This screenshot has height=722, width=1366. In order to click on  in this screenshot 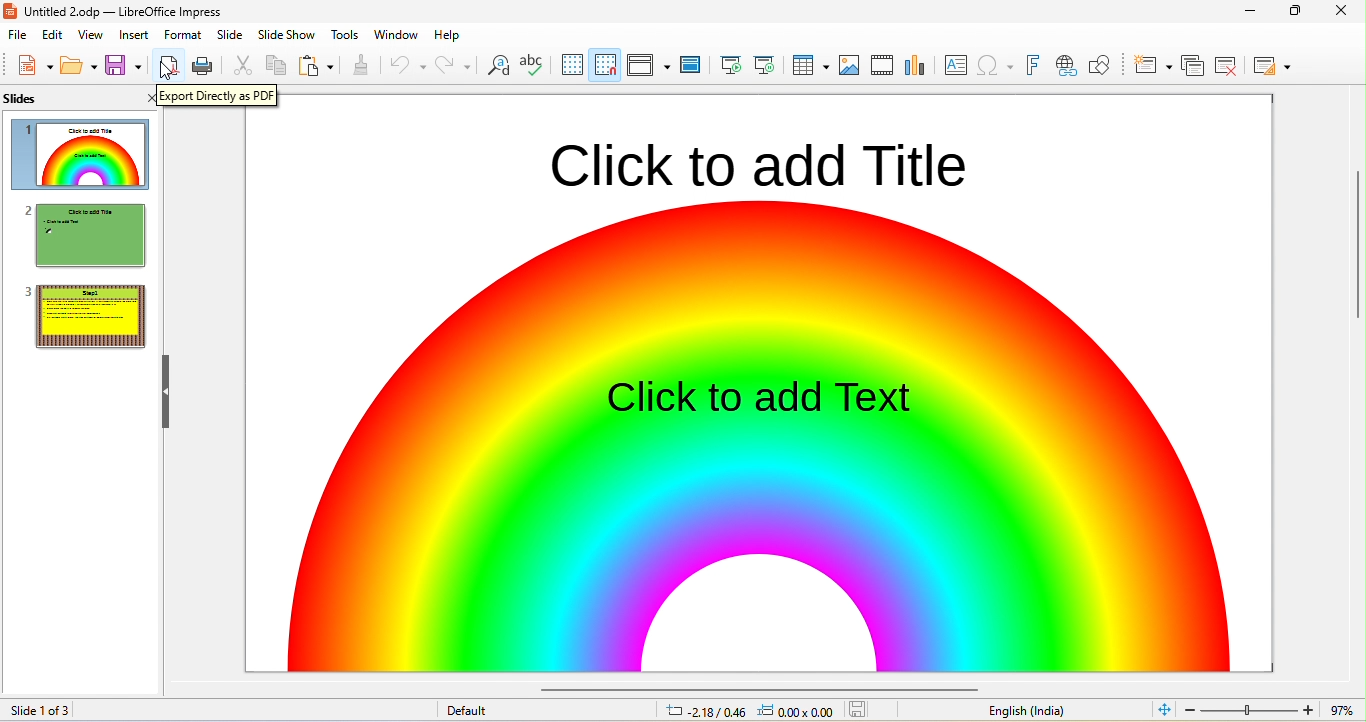, I will do `click(317, 64)`.